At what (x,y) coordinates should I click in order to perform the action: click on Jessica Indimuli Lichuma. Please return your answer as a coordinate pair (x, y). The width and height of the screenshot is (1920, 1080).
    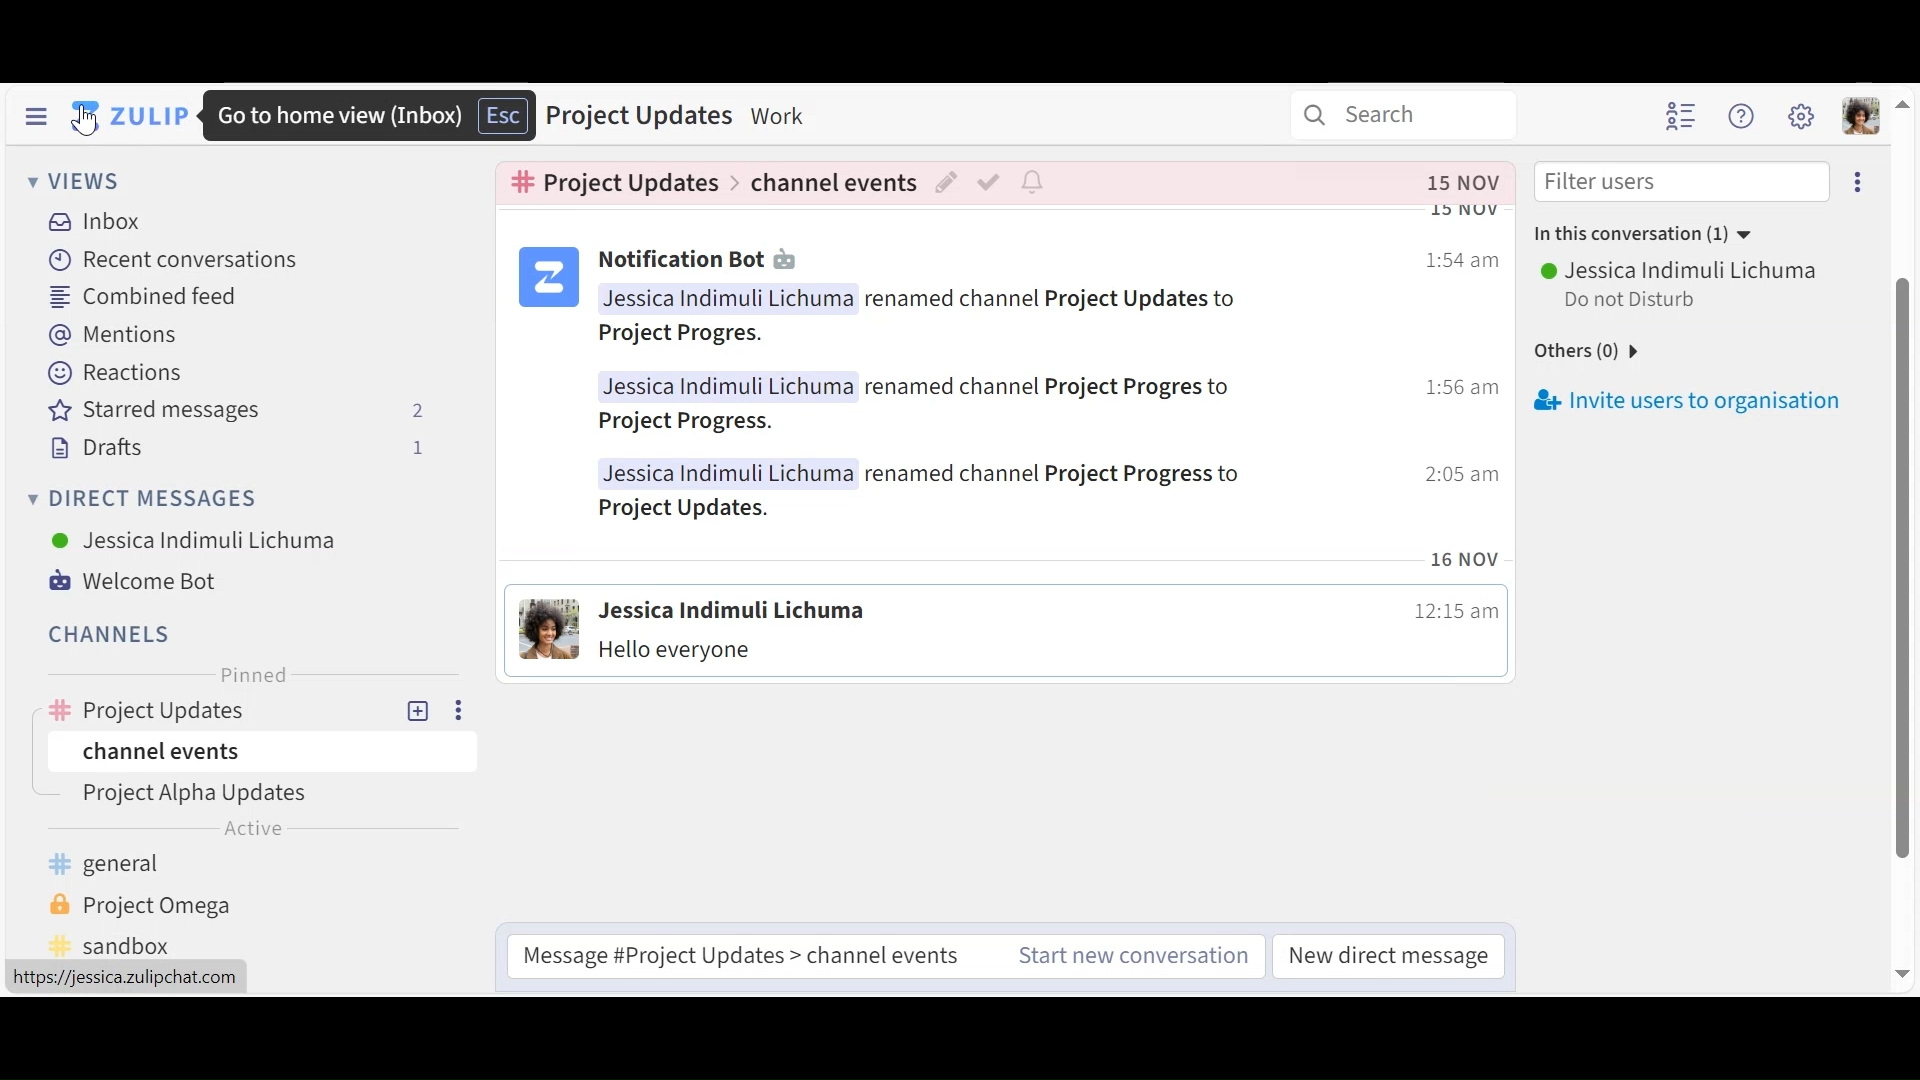
    Looking at the image, I should click on (1682, 272).